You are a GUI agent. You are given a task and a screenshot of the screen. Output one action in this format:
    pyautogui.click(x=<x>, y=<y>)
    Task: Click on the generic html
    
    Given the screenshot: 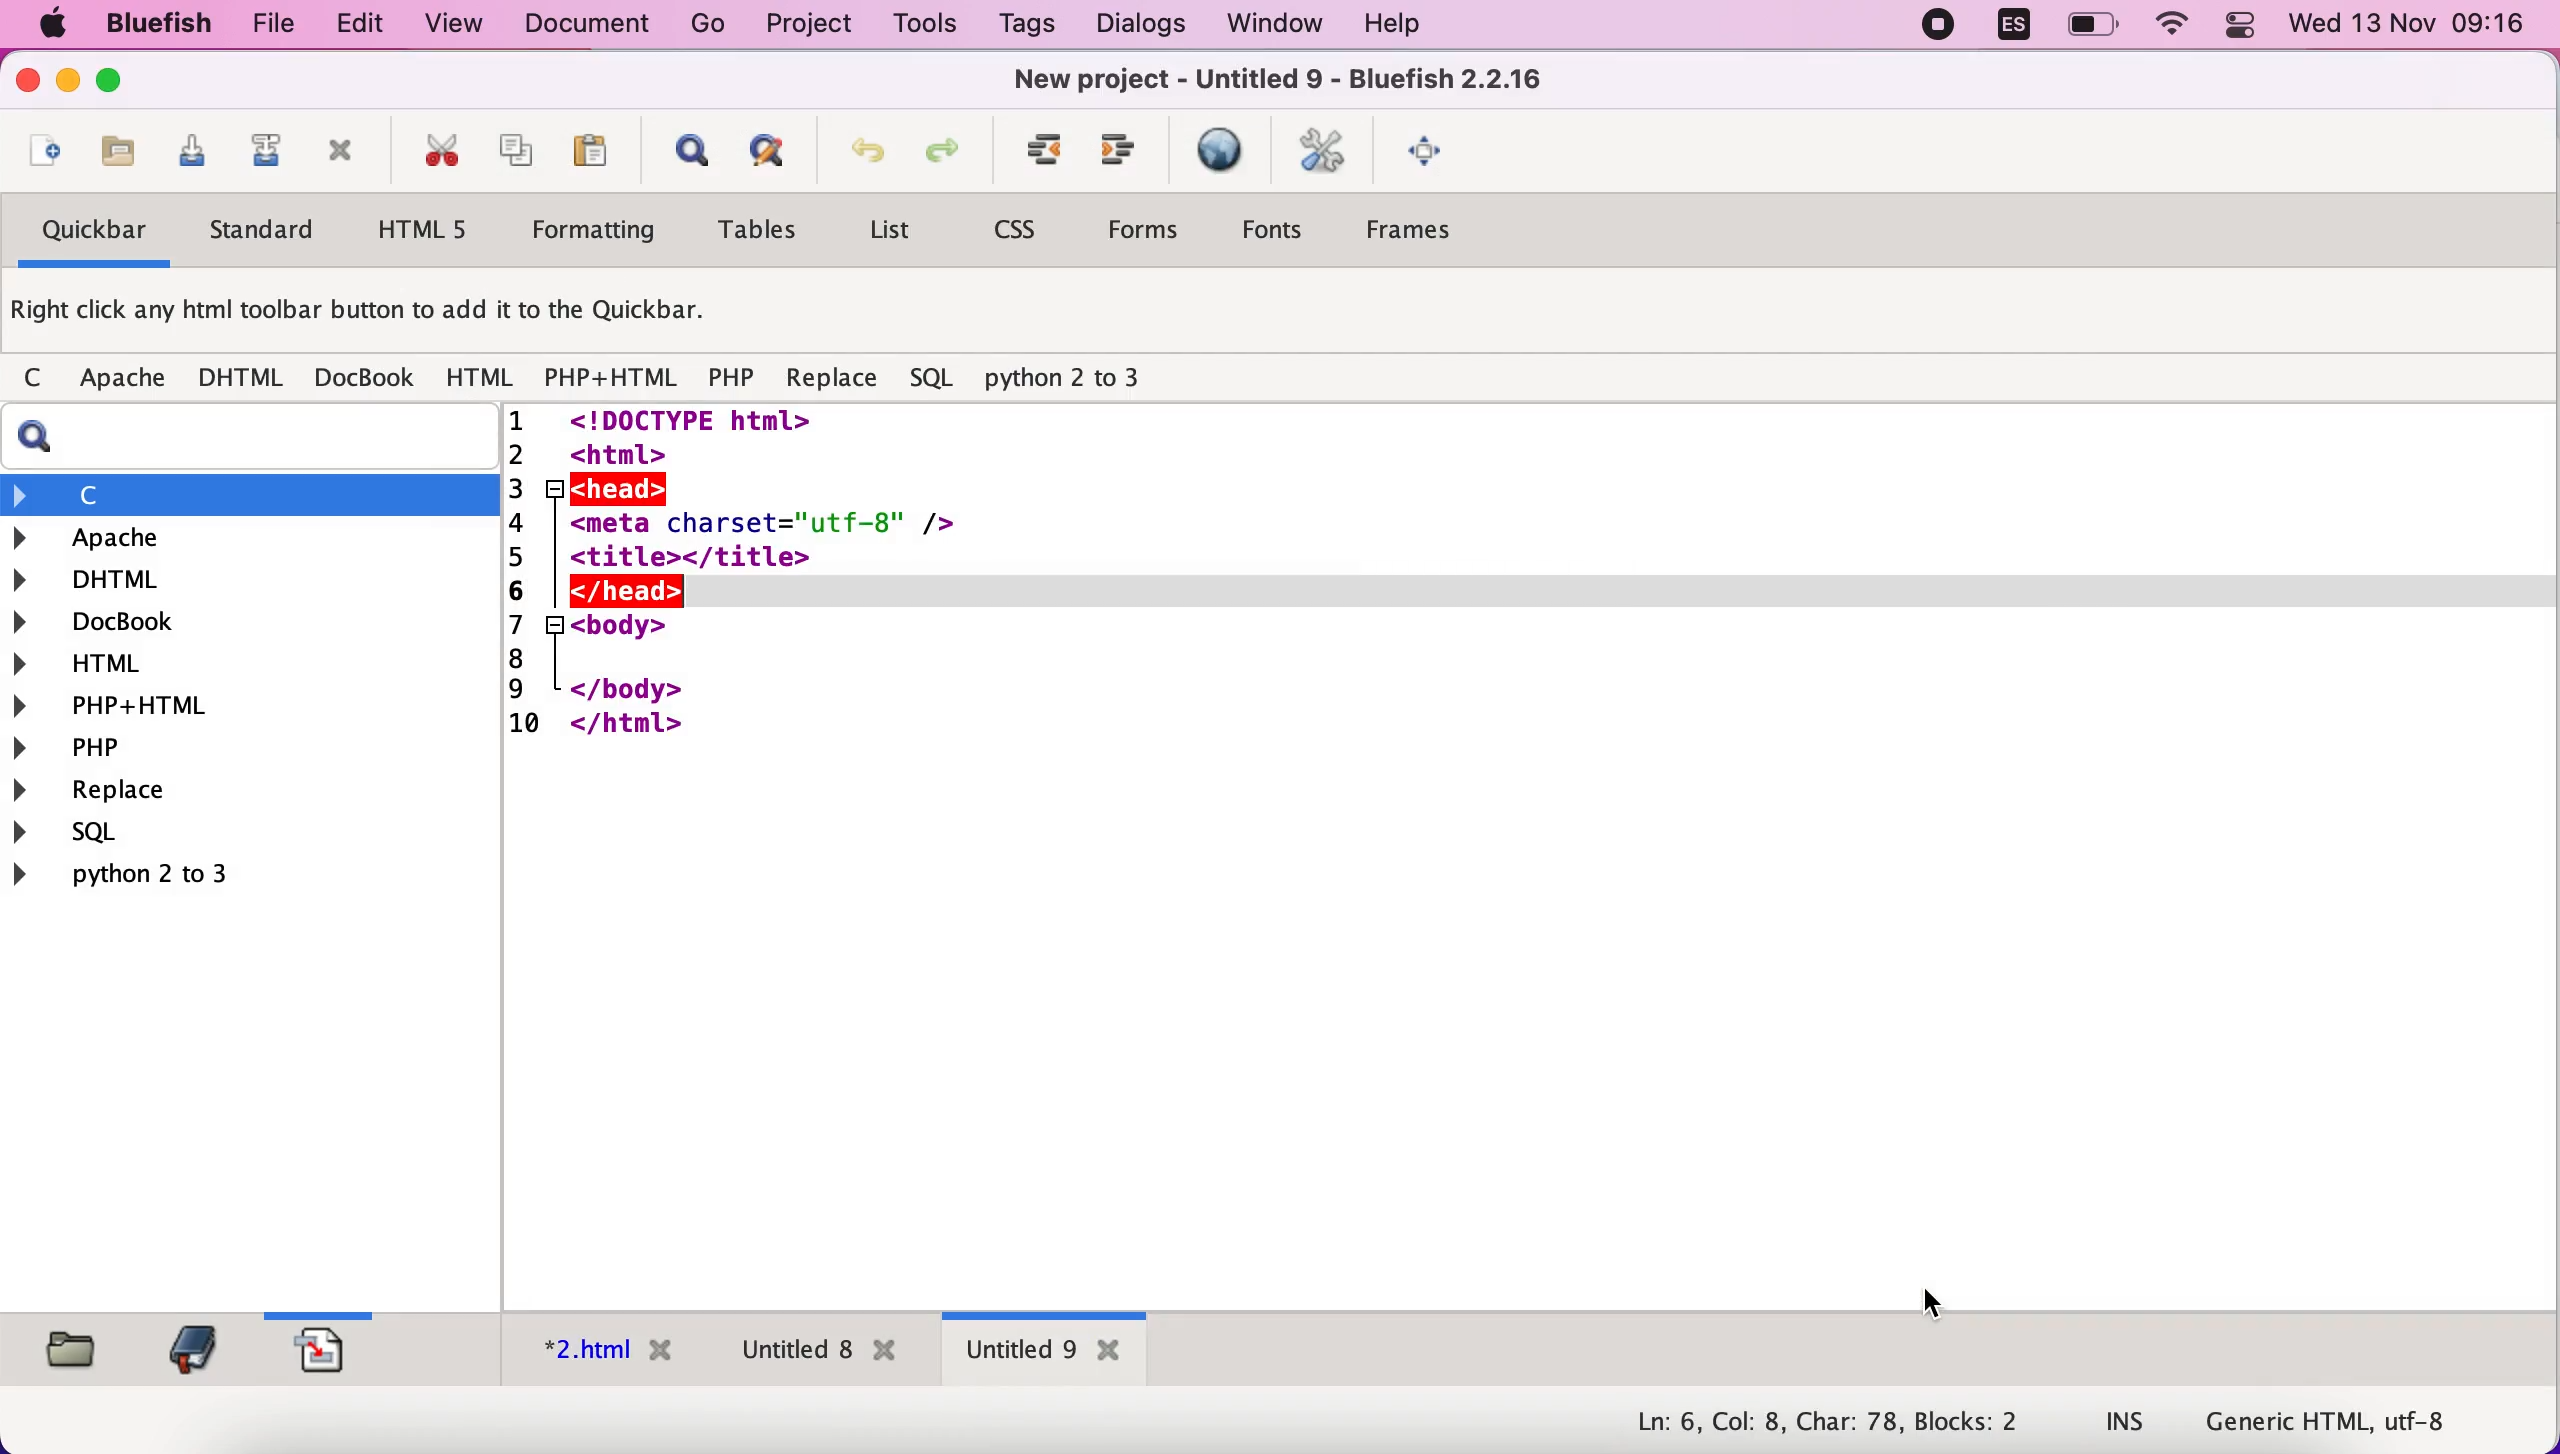 What is the action you would take?
    pyautogui.click(x=2357, y=1420)
    